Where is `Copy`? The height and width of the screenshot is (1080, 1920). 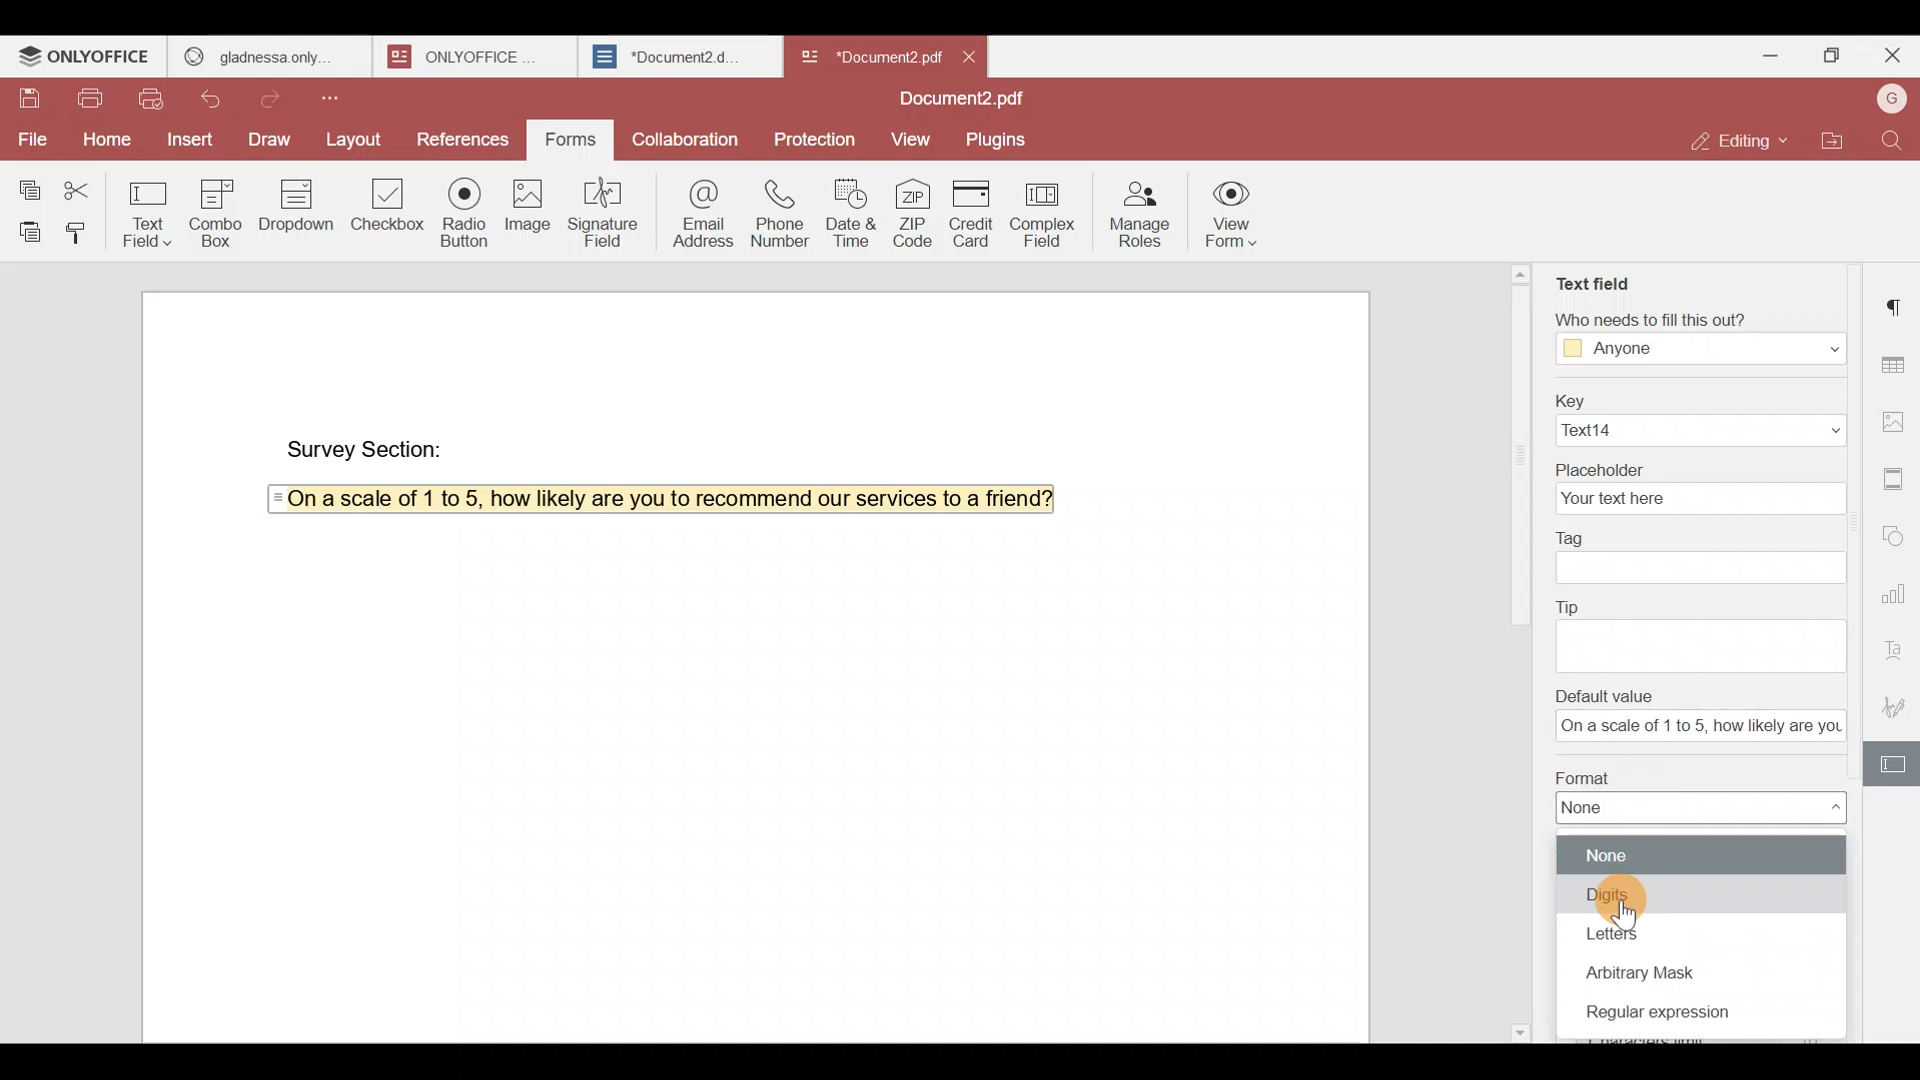 Copy is located at coordinates (29, 181).